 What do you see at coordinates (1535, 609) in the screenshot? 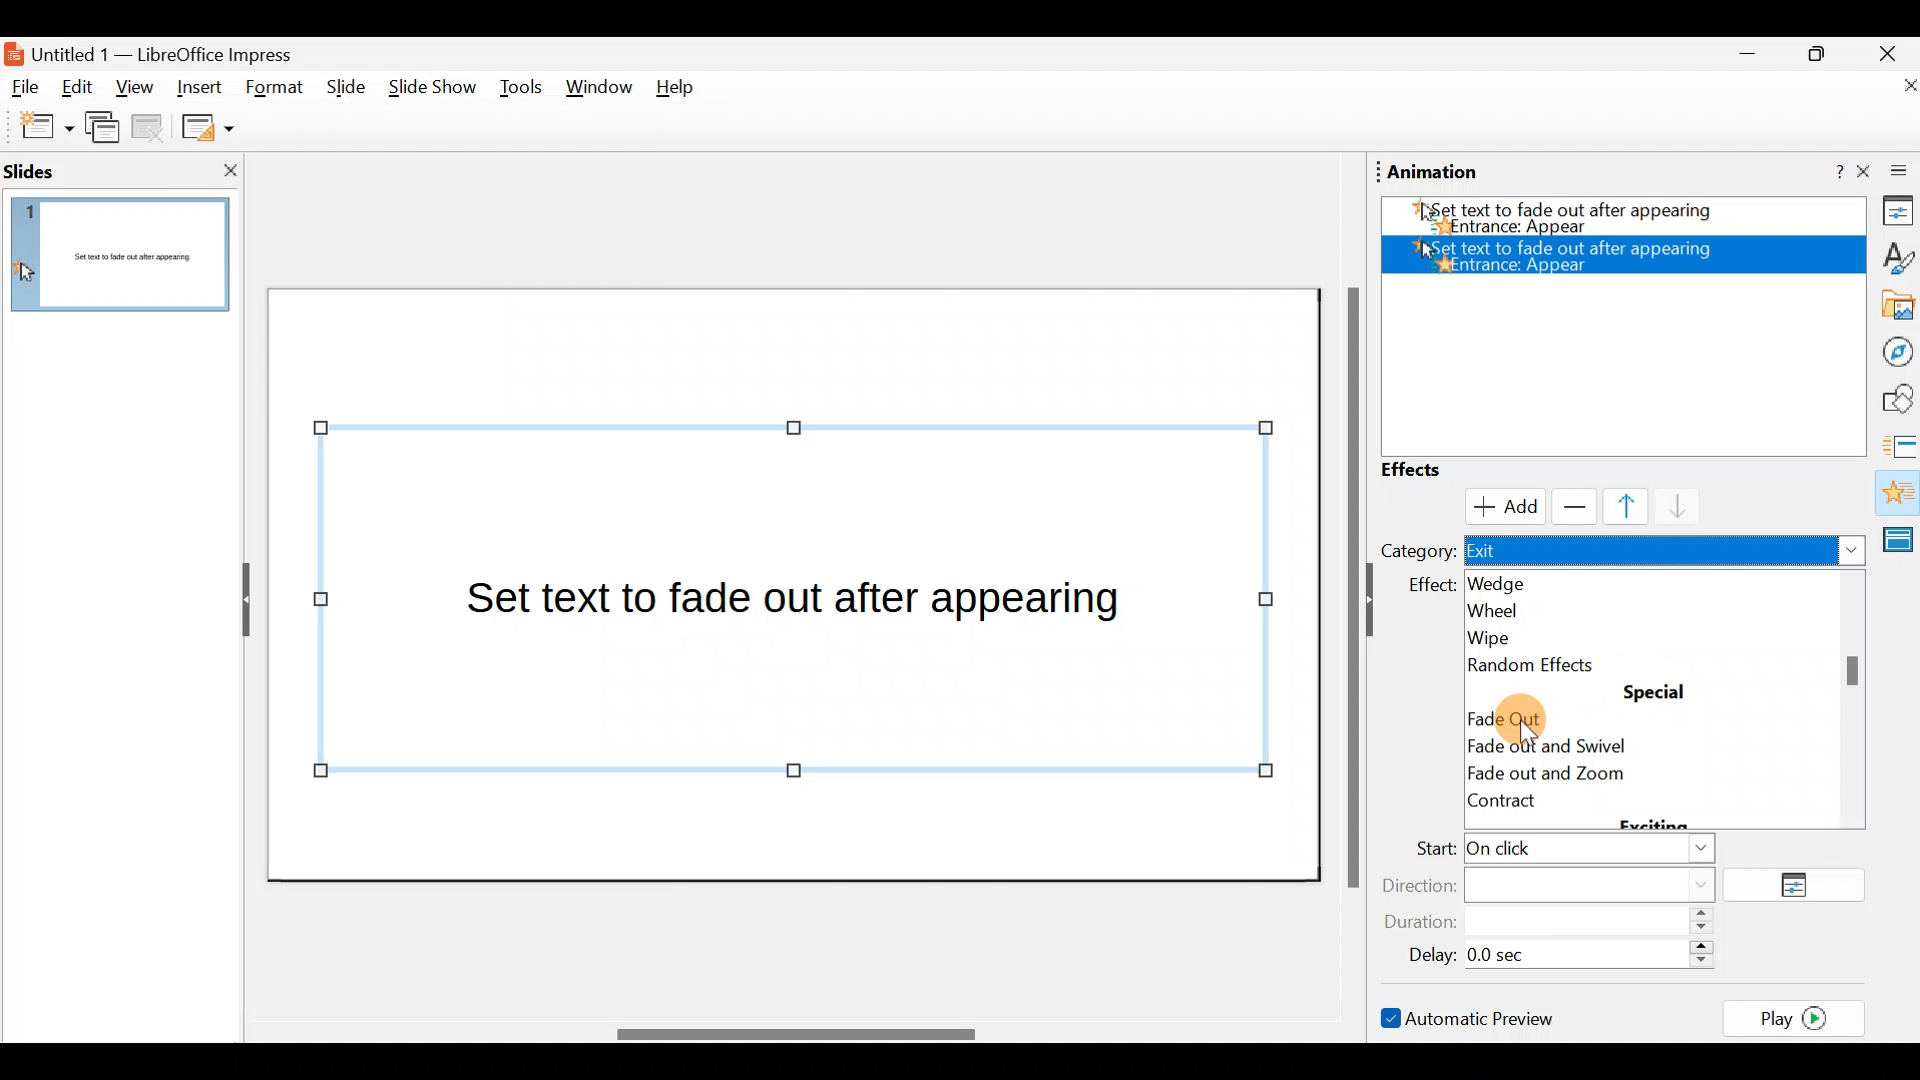
I see `Wheel` at bounding box center [1535, 609].